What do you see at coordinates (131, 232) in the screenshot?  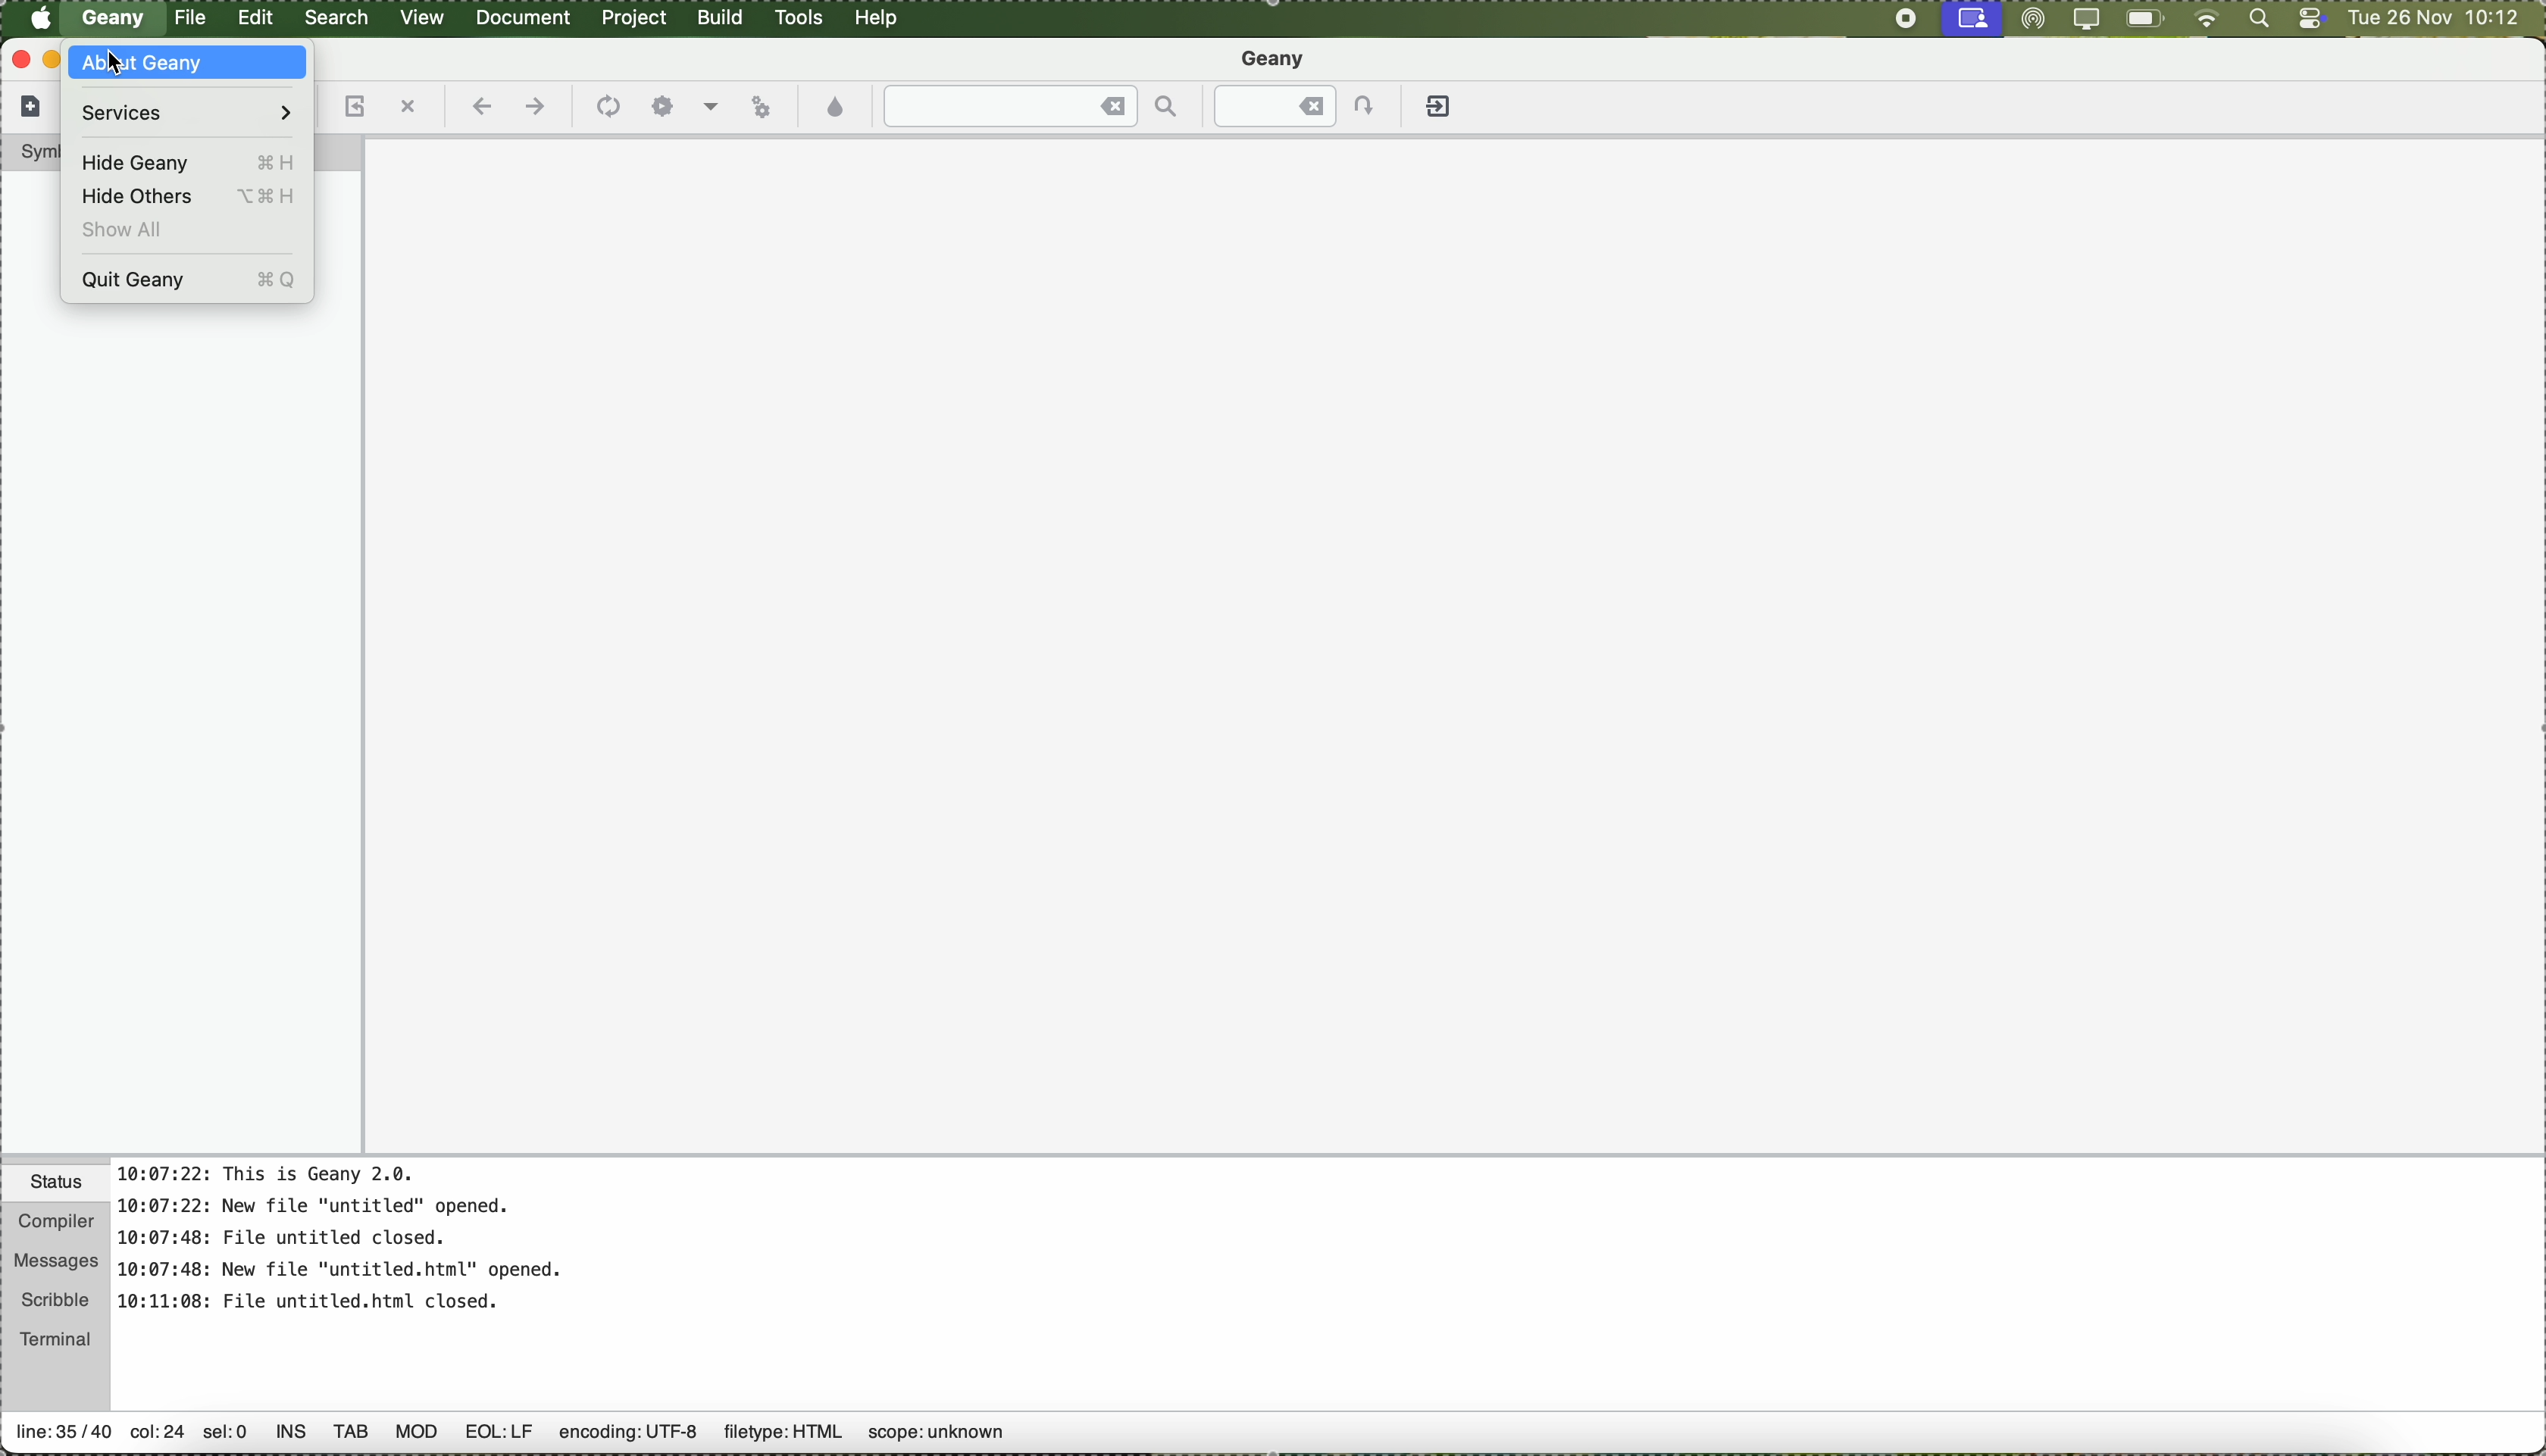 I see `show all` at bounding box center [131, 232].